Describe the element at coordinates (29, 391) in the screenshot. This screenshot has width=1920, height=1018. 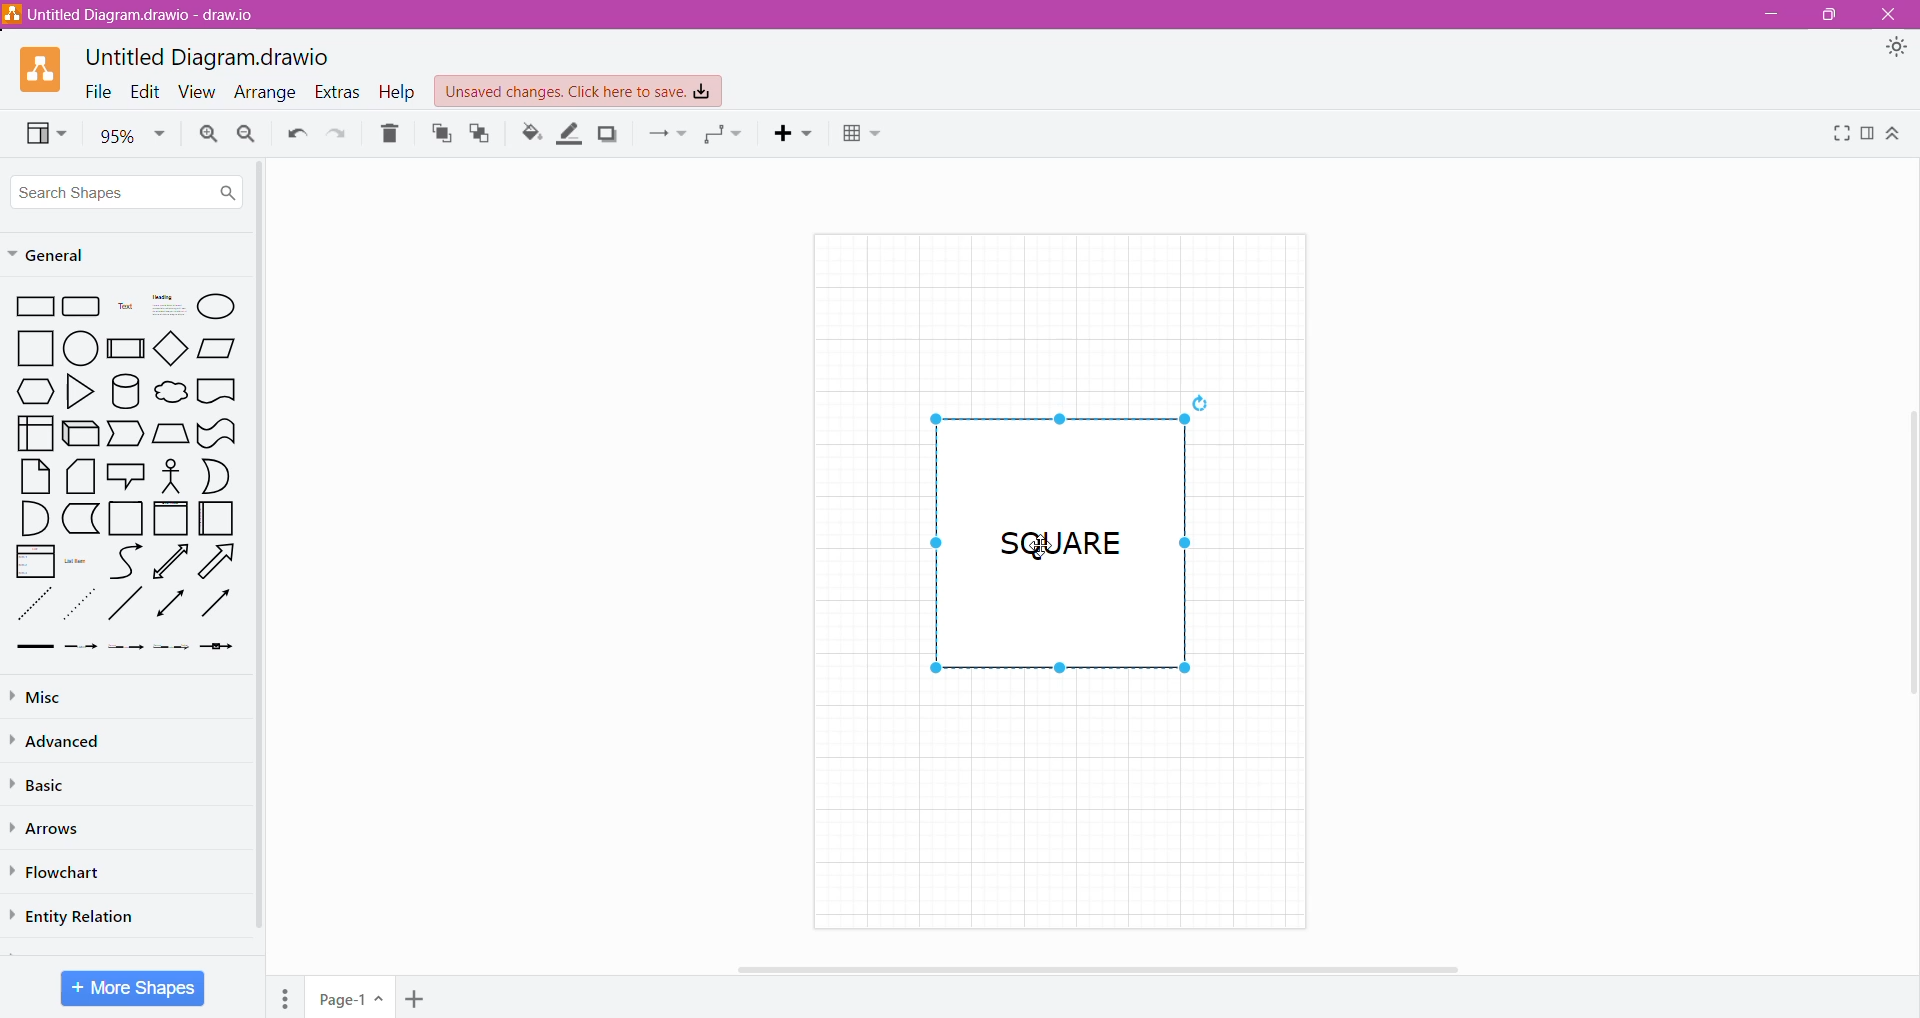
I see `Preparation` at that location.